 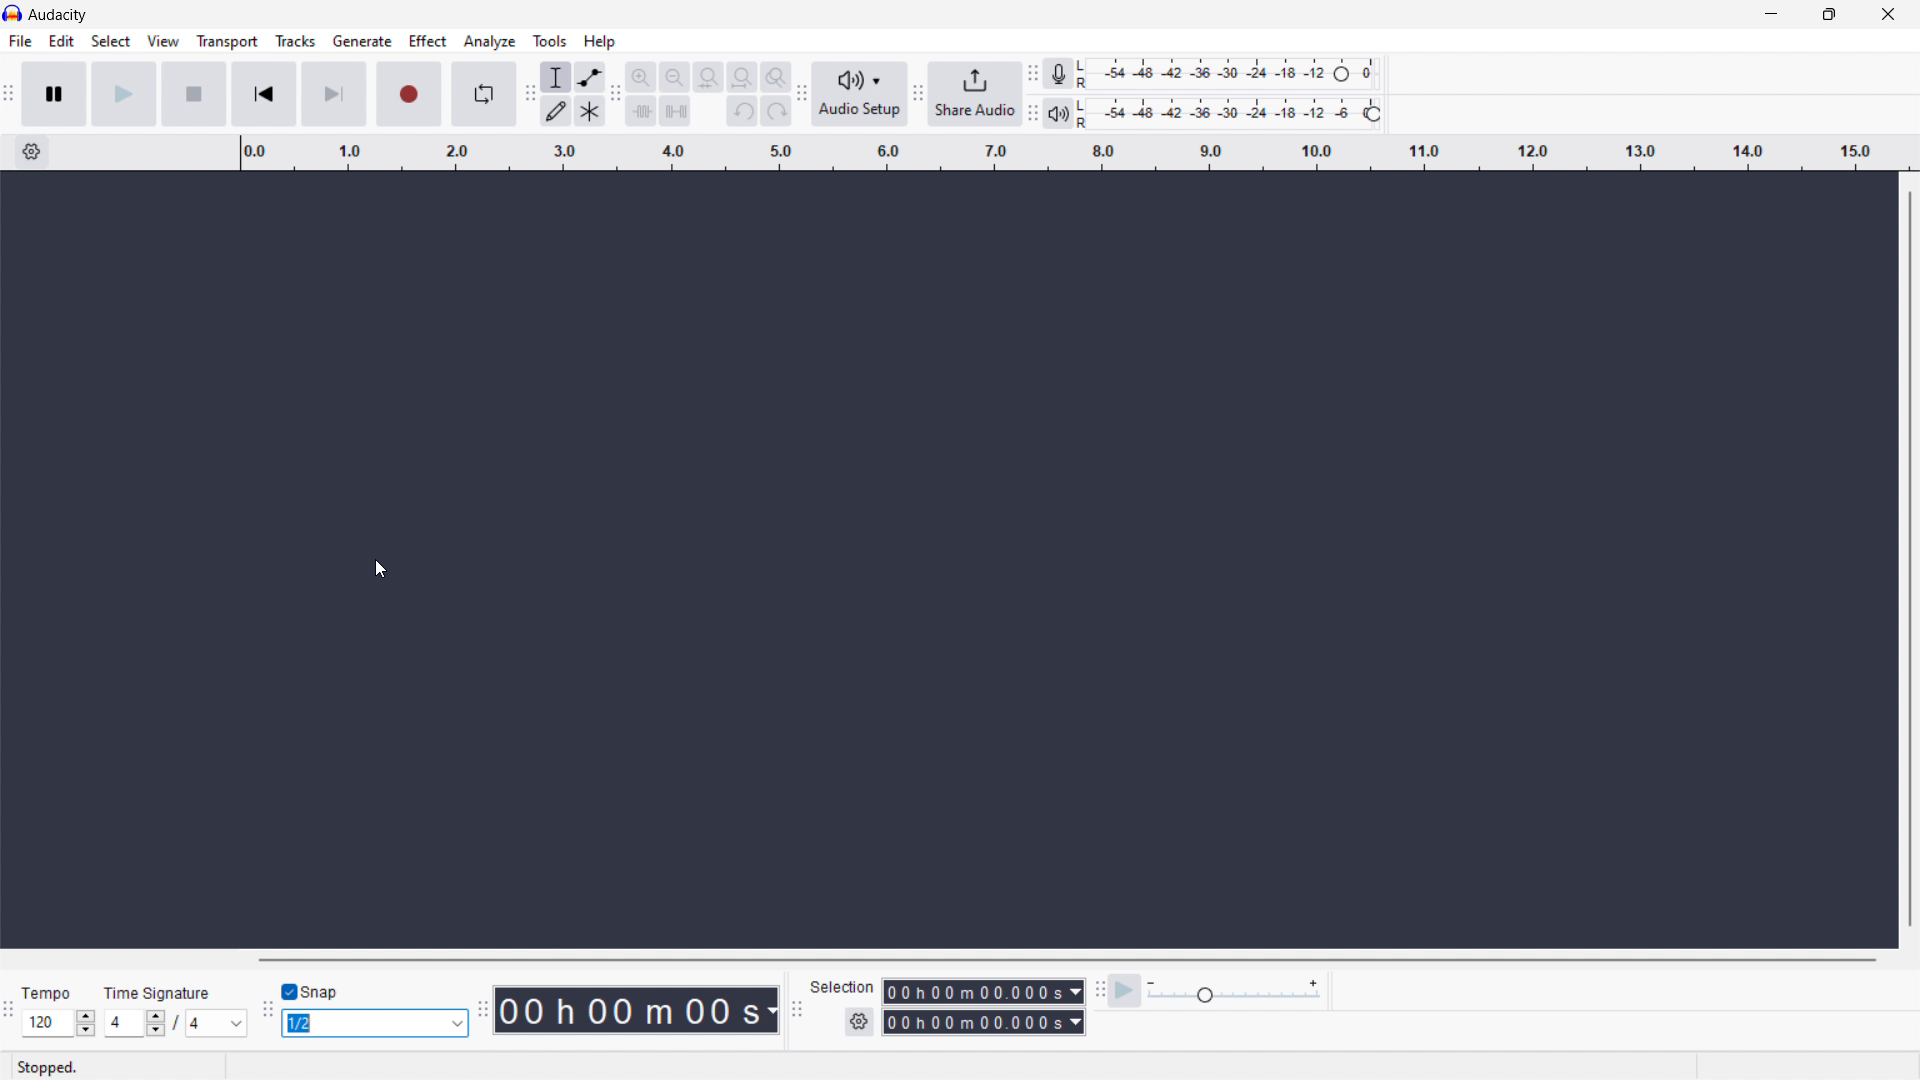 I want to click on Audacity, so click(x=59, y=14).